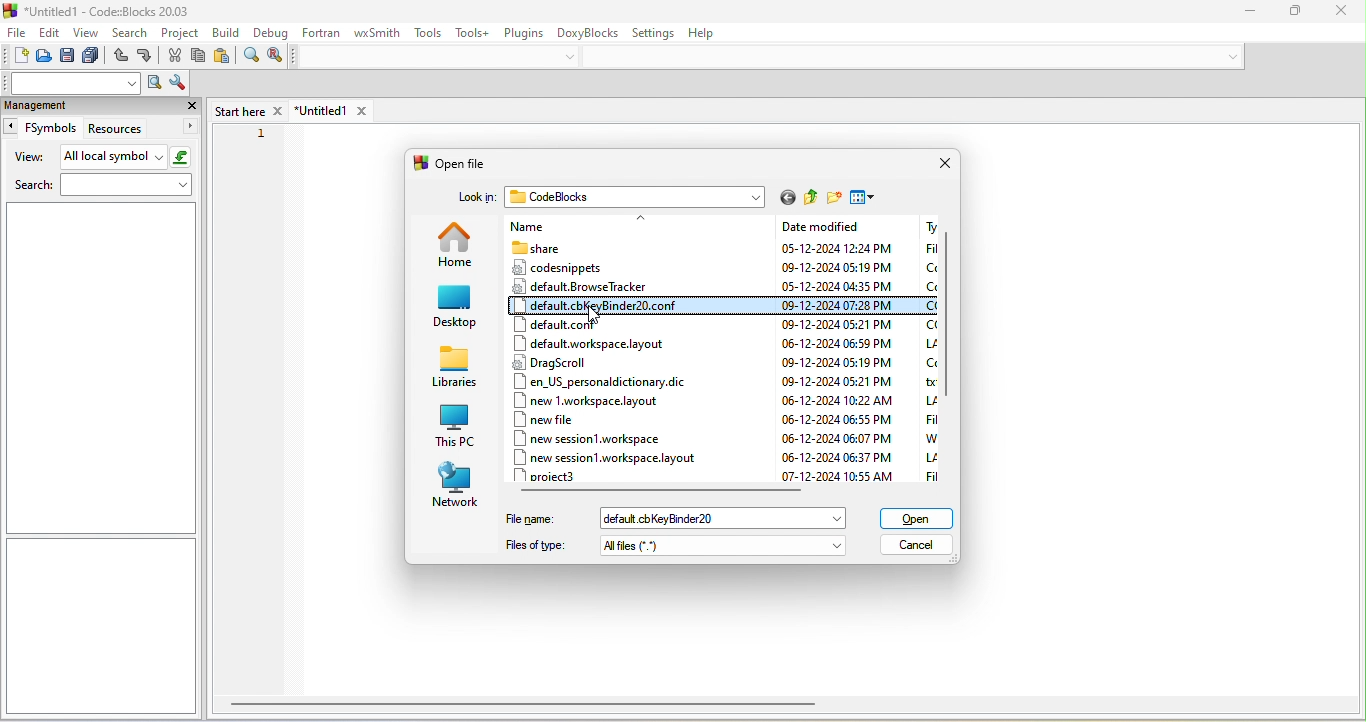 Image resolution: width=1366 pixels, height=722 pixels. Describe the element at coordinates (842, 323) in the screenshot. I see `date` at that location.